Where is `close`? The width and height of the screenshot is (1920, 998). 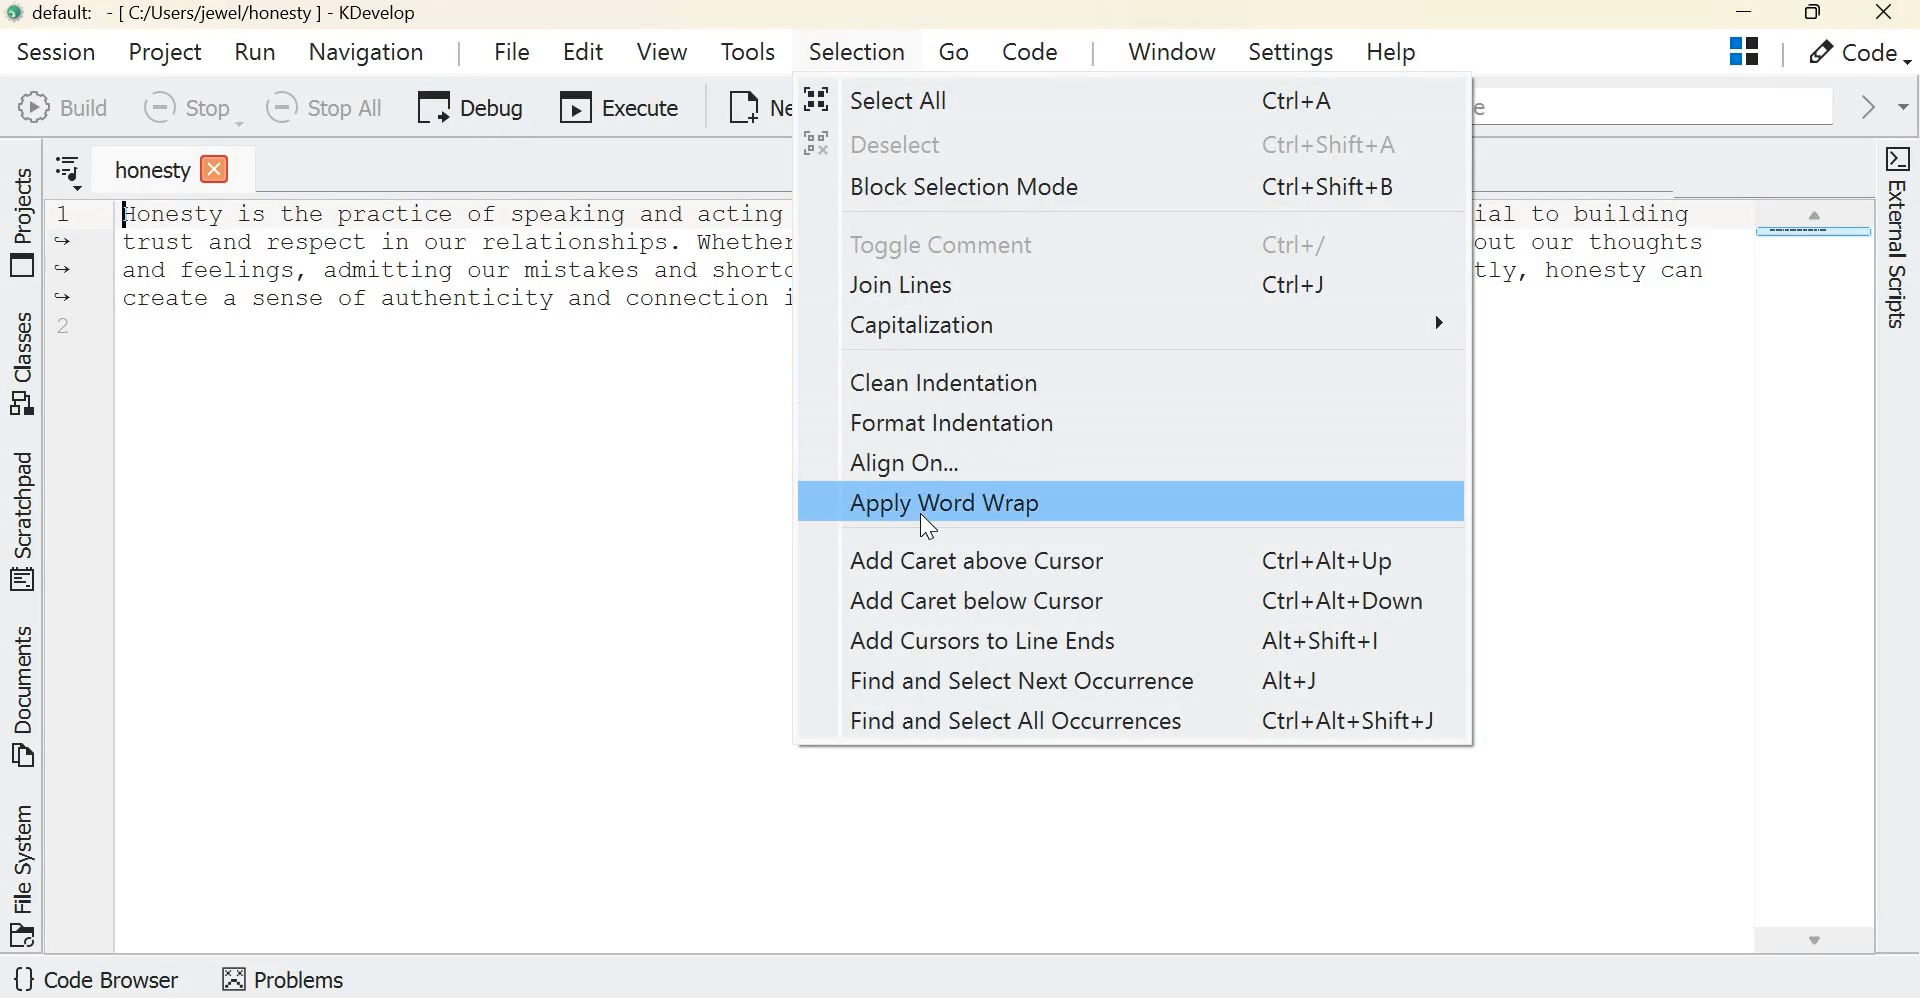
close is located at coordinates (1886, 16).